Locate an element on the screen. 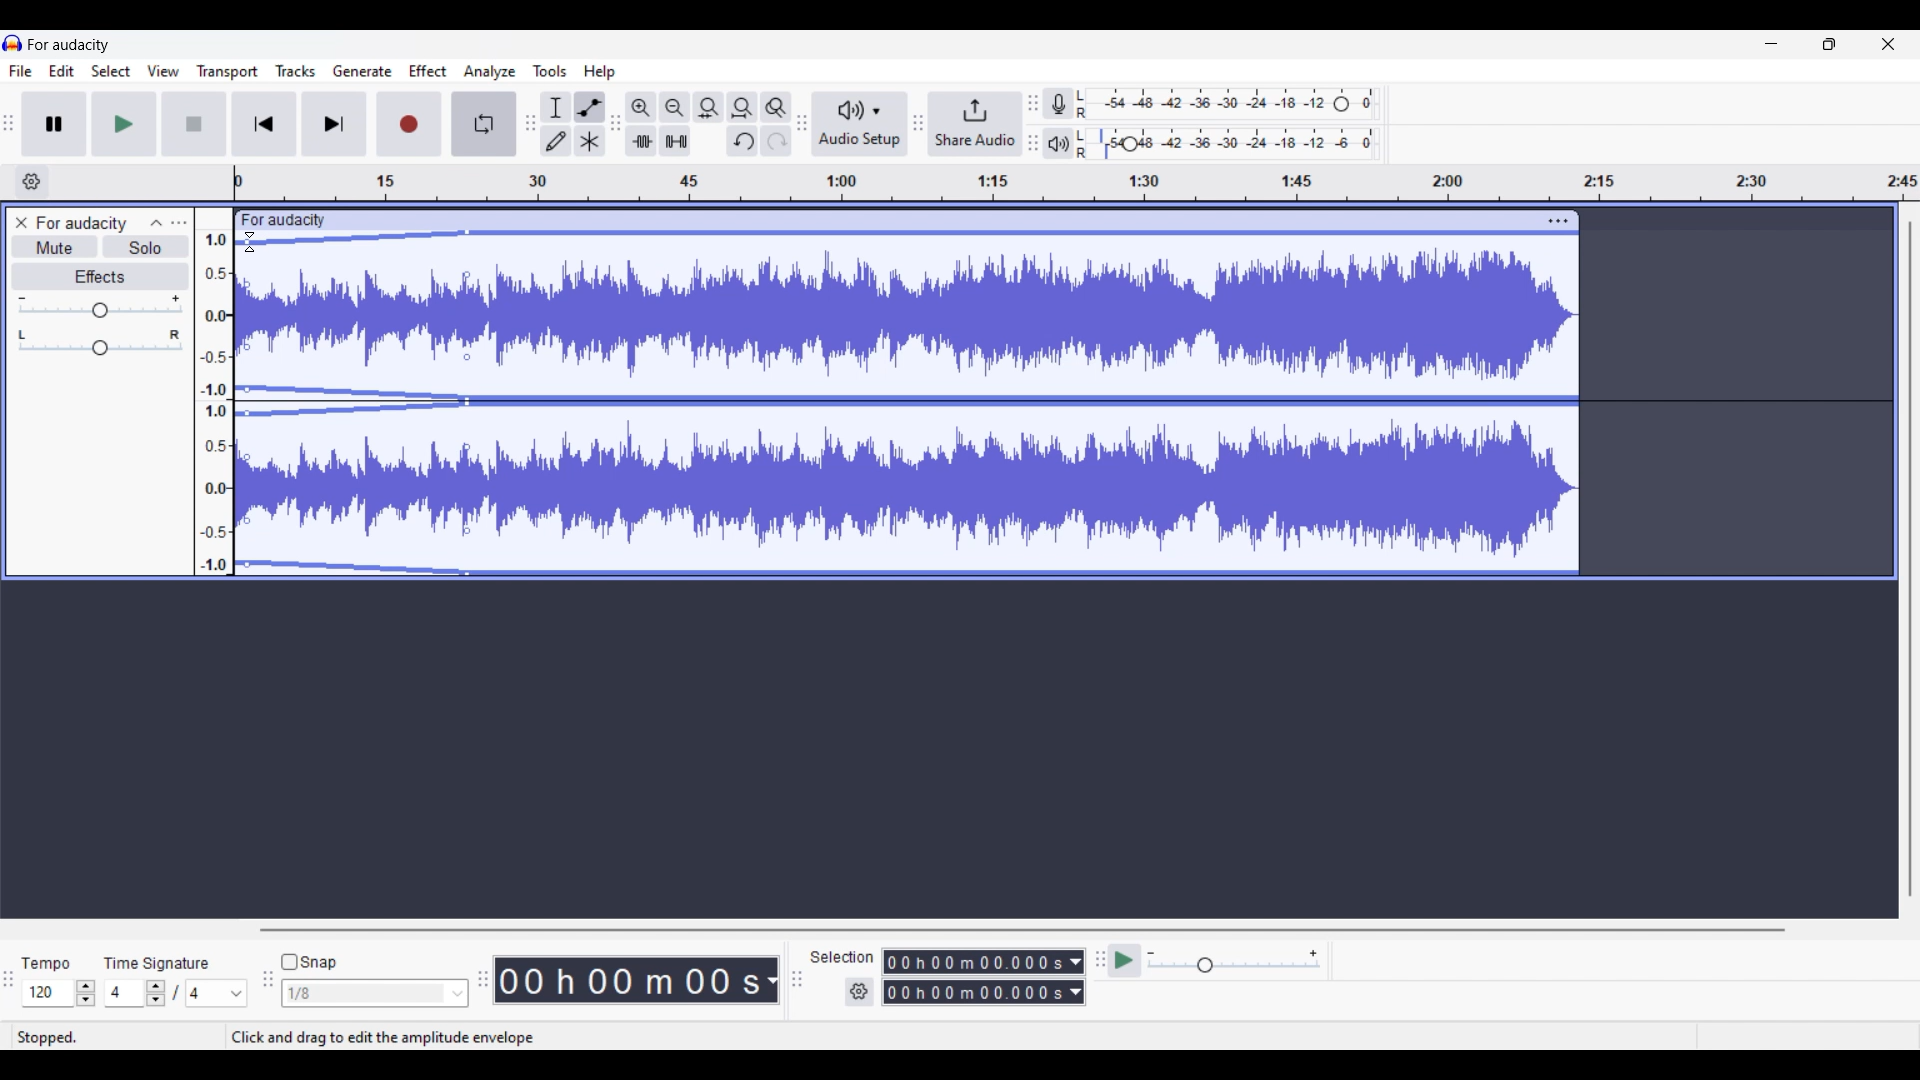 This screenshot has height=1080, width=1920. Track settings is located at coordinates (1559, 221).